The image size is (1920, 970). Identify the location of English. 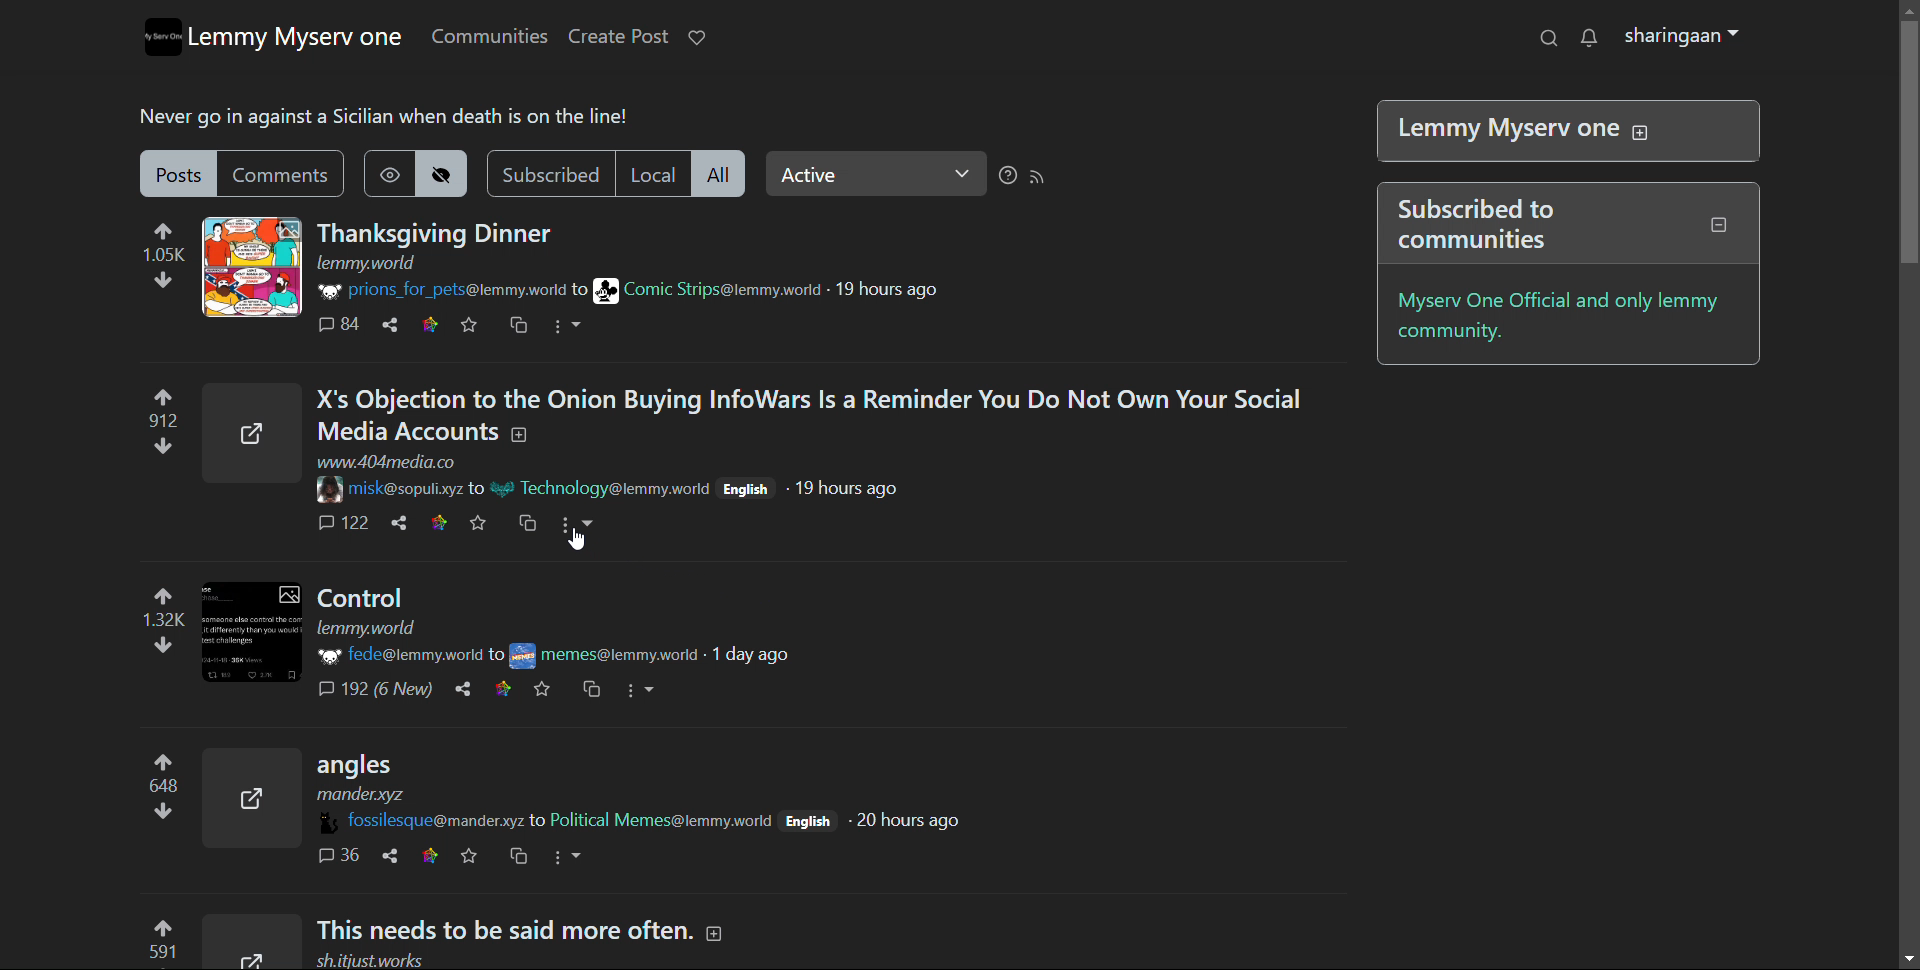
(807, 817).